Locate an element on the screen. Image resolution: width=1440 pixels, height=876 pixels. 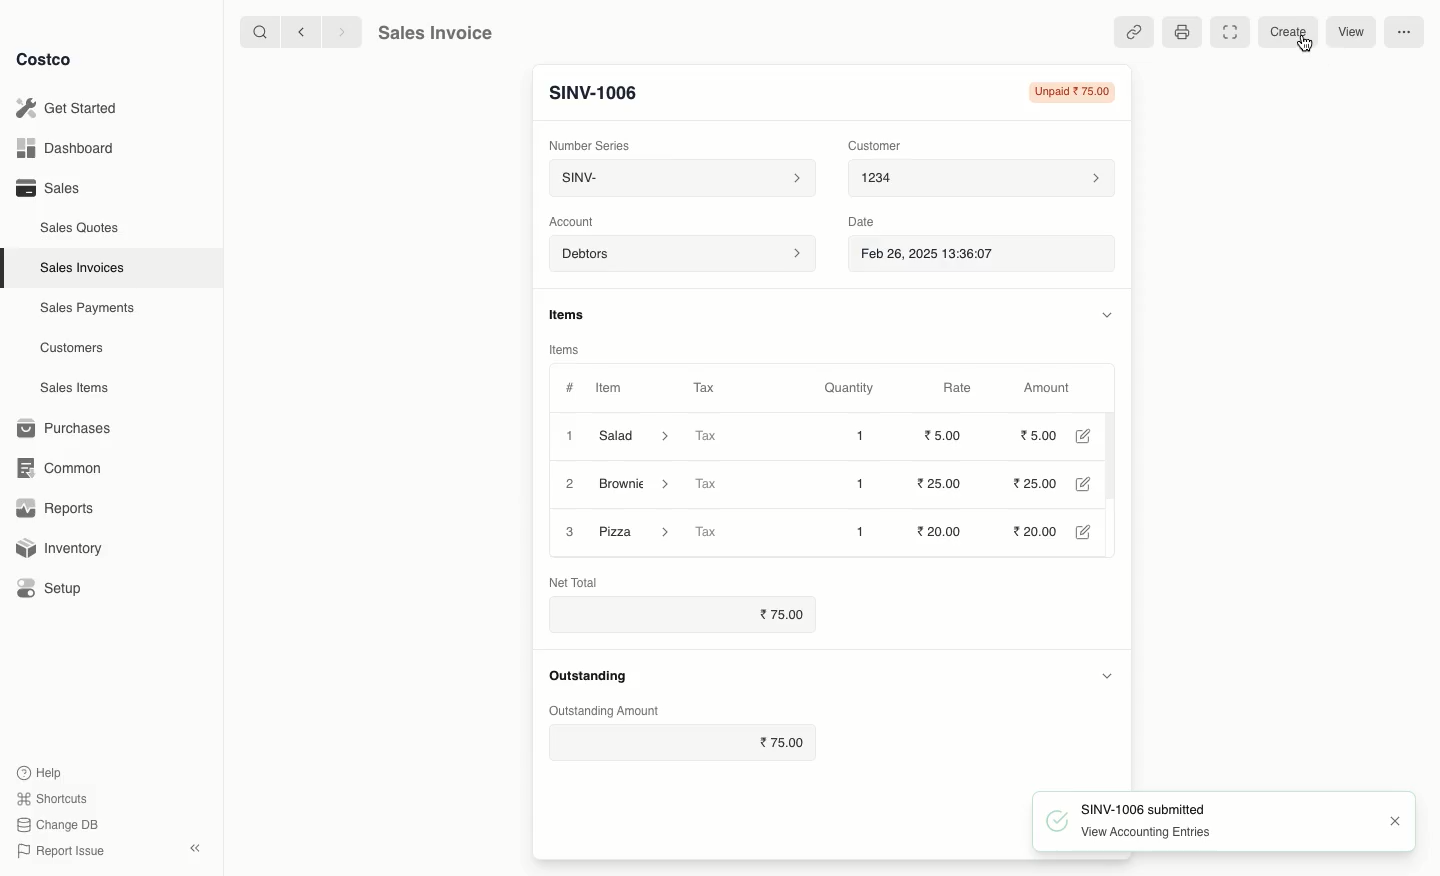
‘Outstanding Amount is located at coordinates (604, 710).